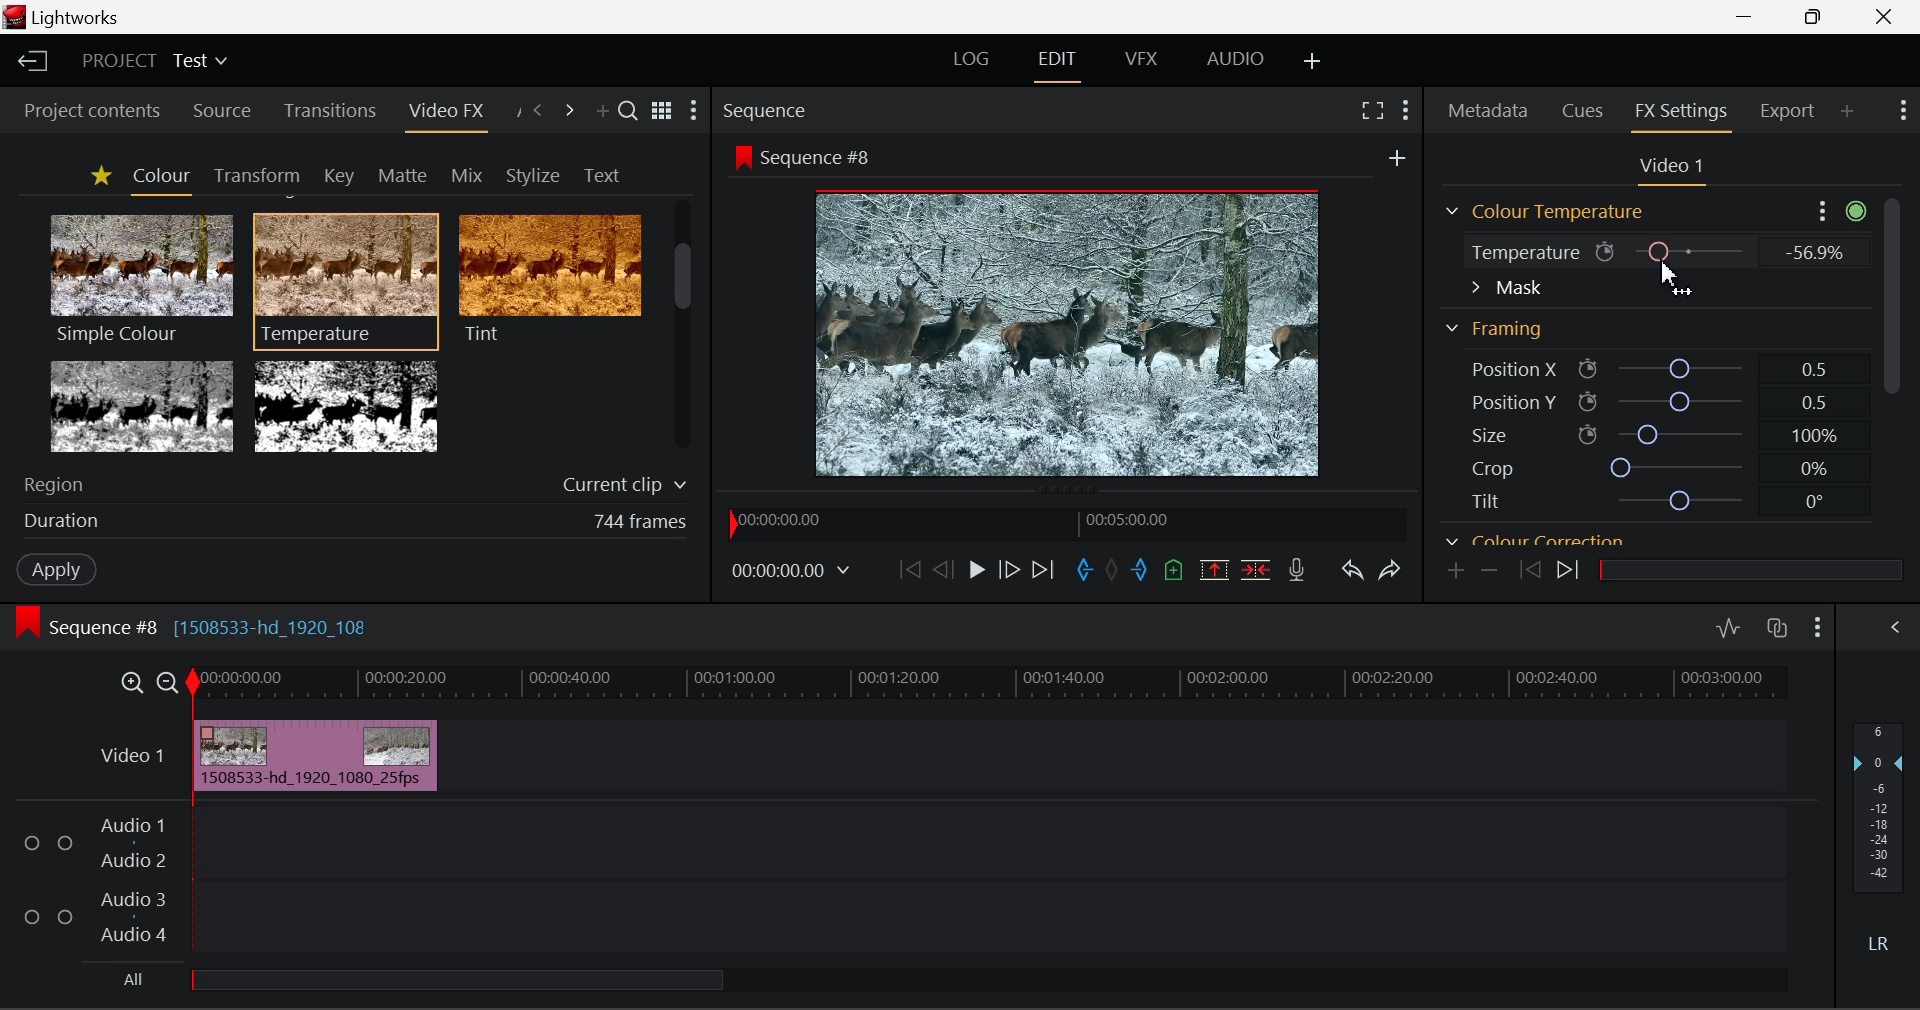  What do you see at coordinates (1587, 435) in the screenshot?
I see `icon` at bounding box center [1587, 435].